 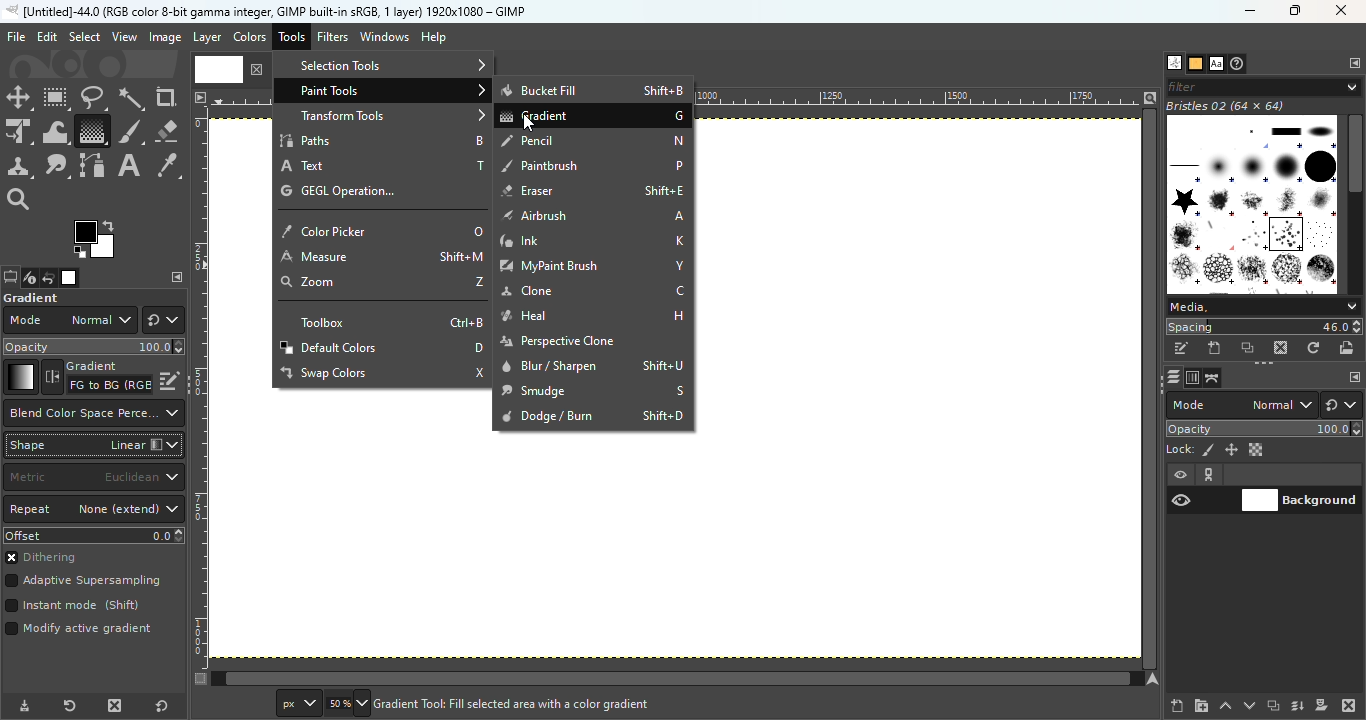 What do you see at coordinates (16, 37) in the screenshot?
I see `File` at bounding box center [16, 37].